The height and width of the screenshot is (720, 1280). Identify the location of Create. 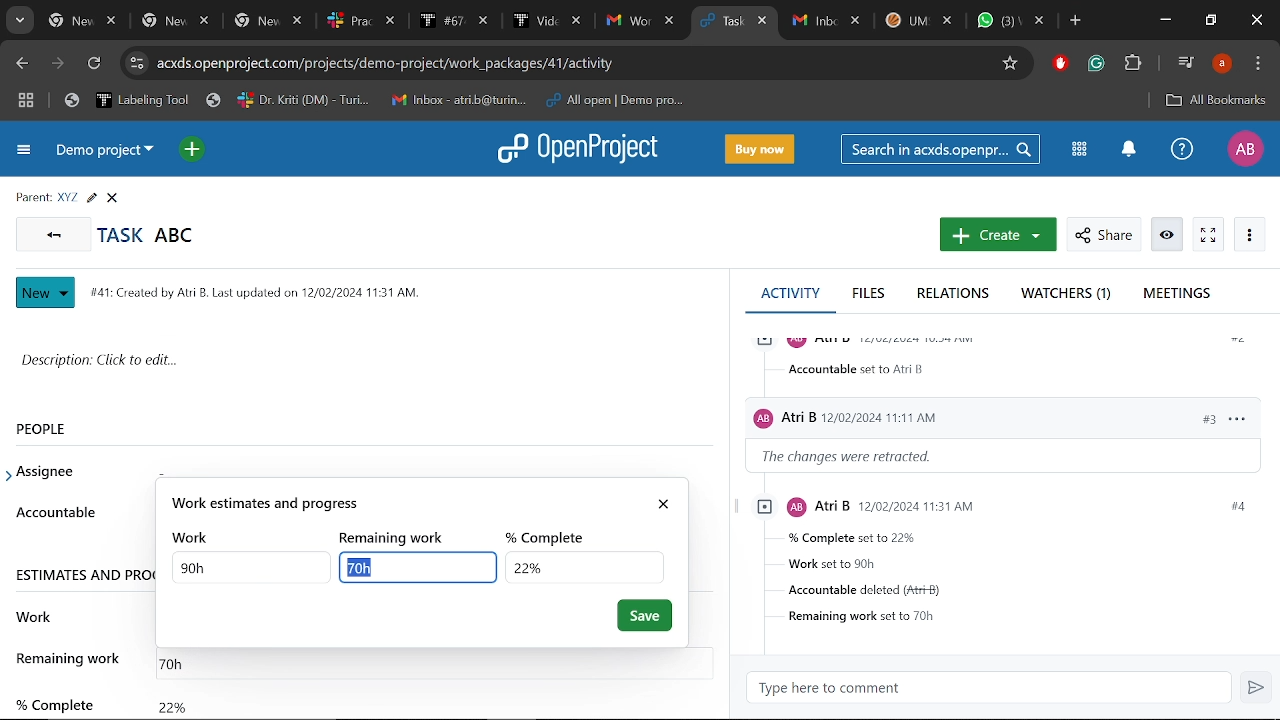
(995, 236).